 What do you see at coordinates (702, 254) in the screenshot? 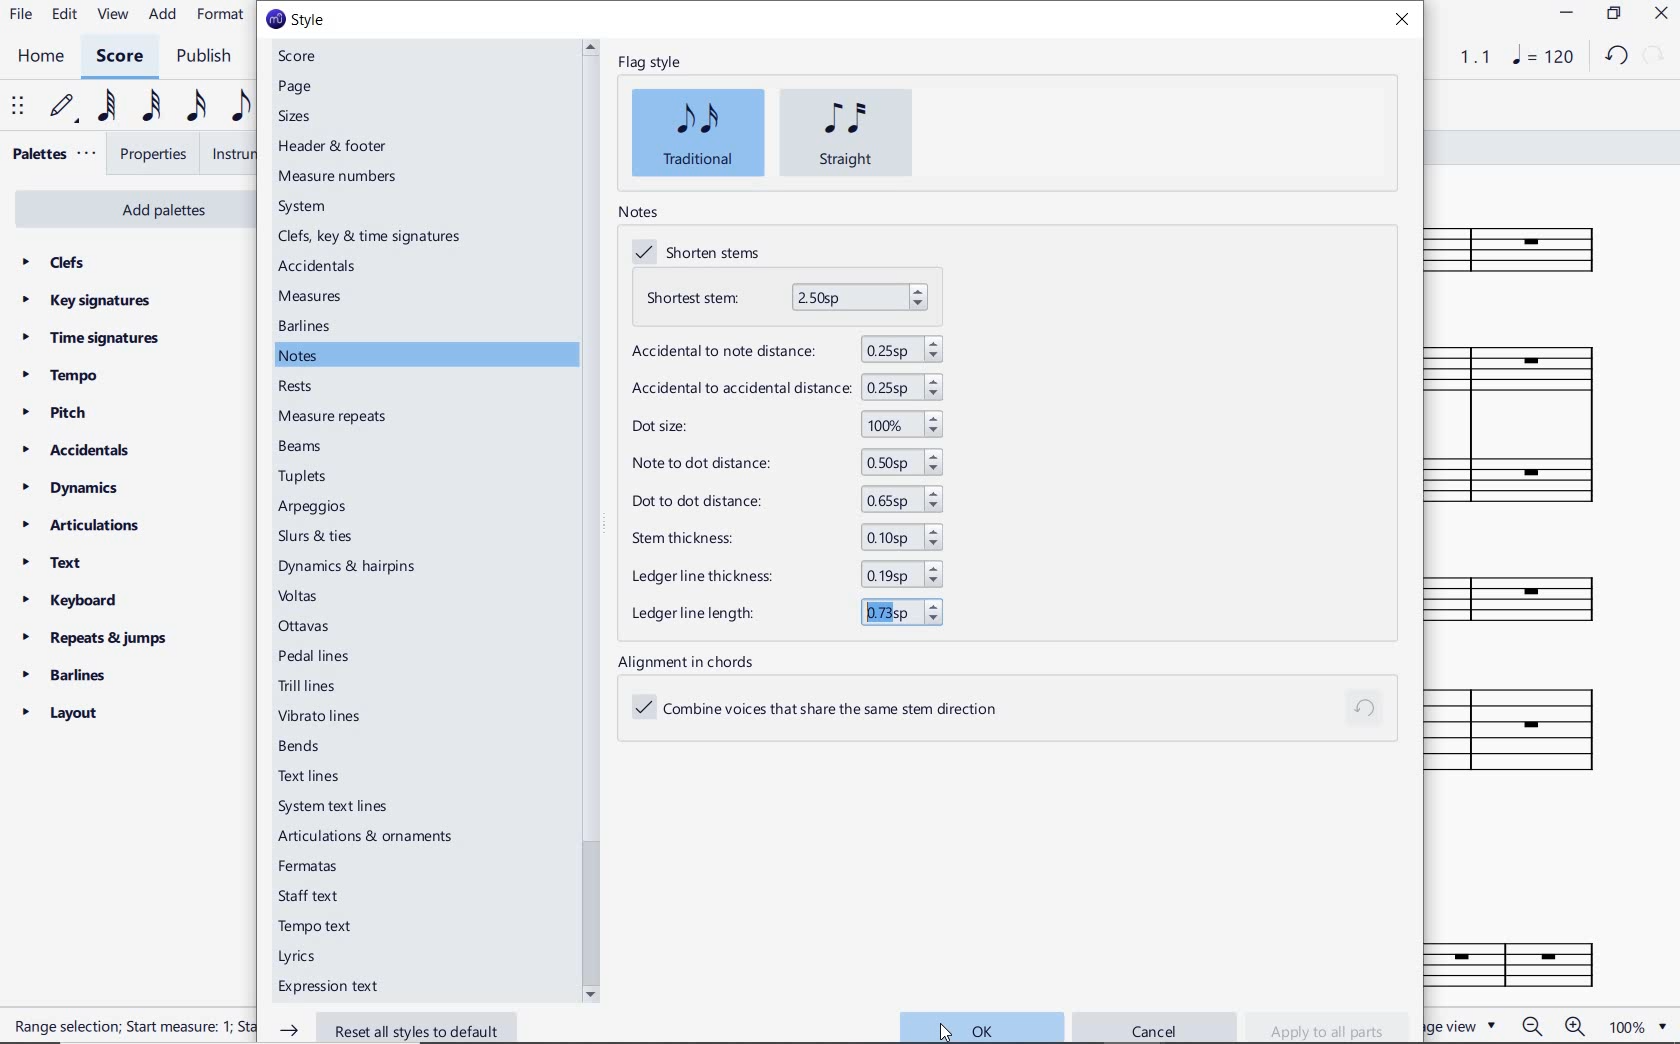
I see `shorten stems` at bounding box center [702, 254].